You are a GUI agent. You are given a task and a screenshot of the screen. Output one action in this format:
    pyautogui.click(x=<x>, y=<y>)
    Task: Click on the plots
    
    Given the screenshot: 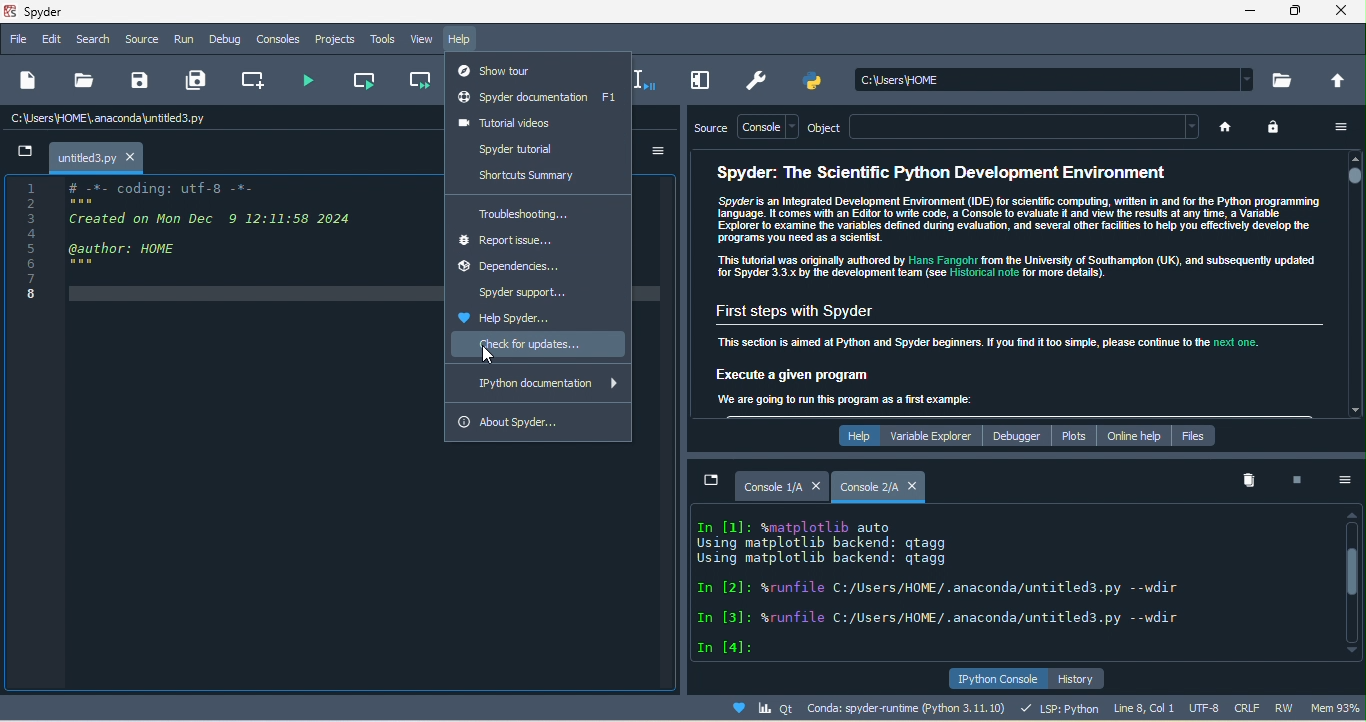 What is the action you would take?
    pyautogui.click(x=1072, y=435)
    